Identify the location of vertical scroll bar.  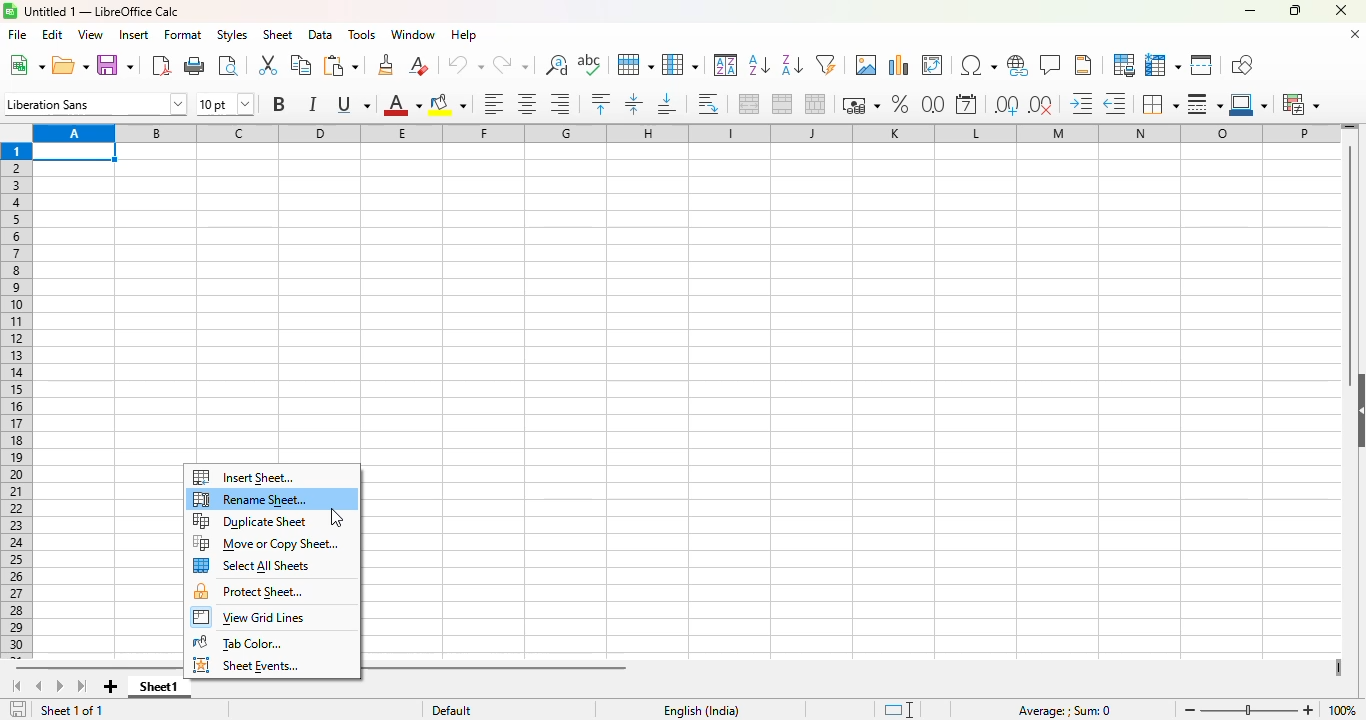
(1352, 257).